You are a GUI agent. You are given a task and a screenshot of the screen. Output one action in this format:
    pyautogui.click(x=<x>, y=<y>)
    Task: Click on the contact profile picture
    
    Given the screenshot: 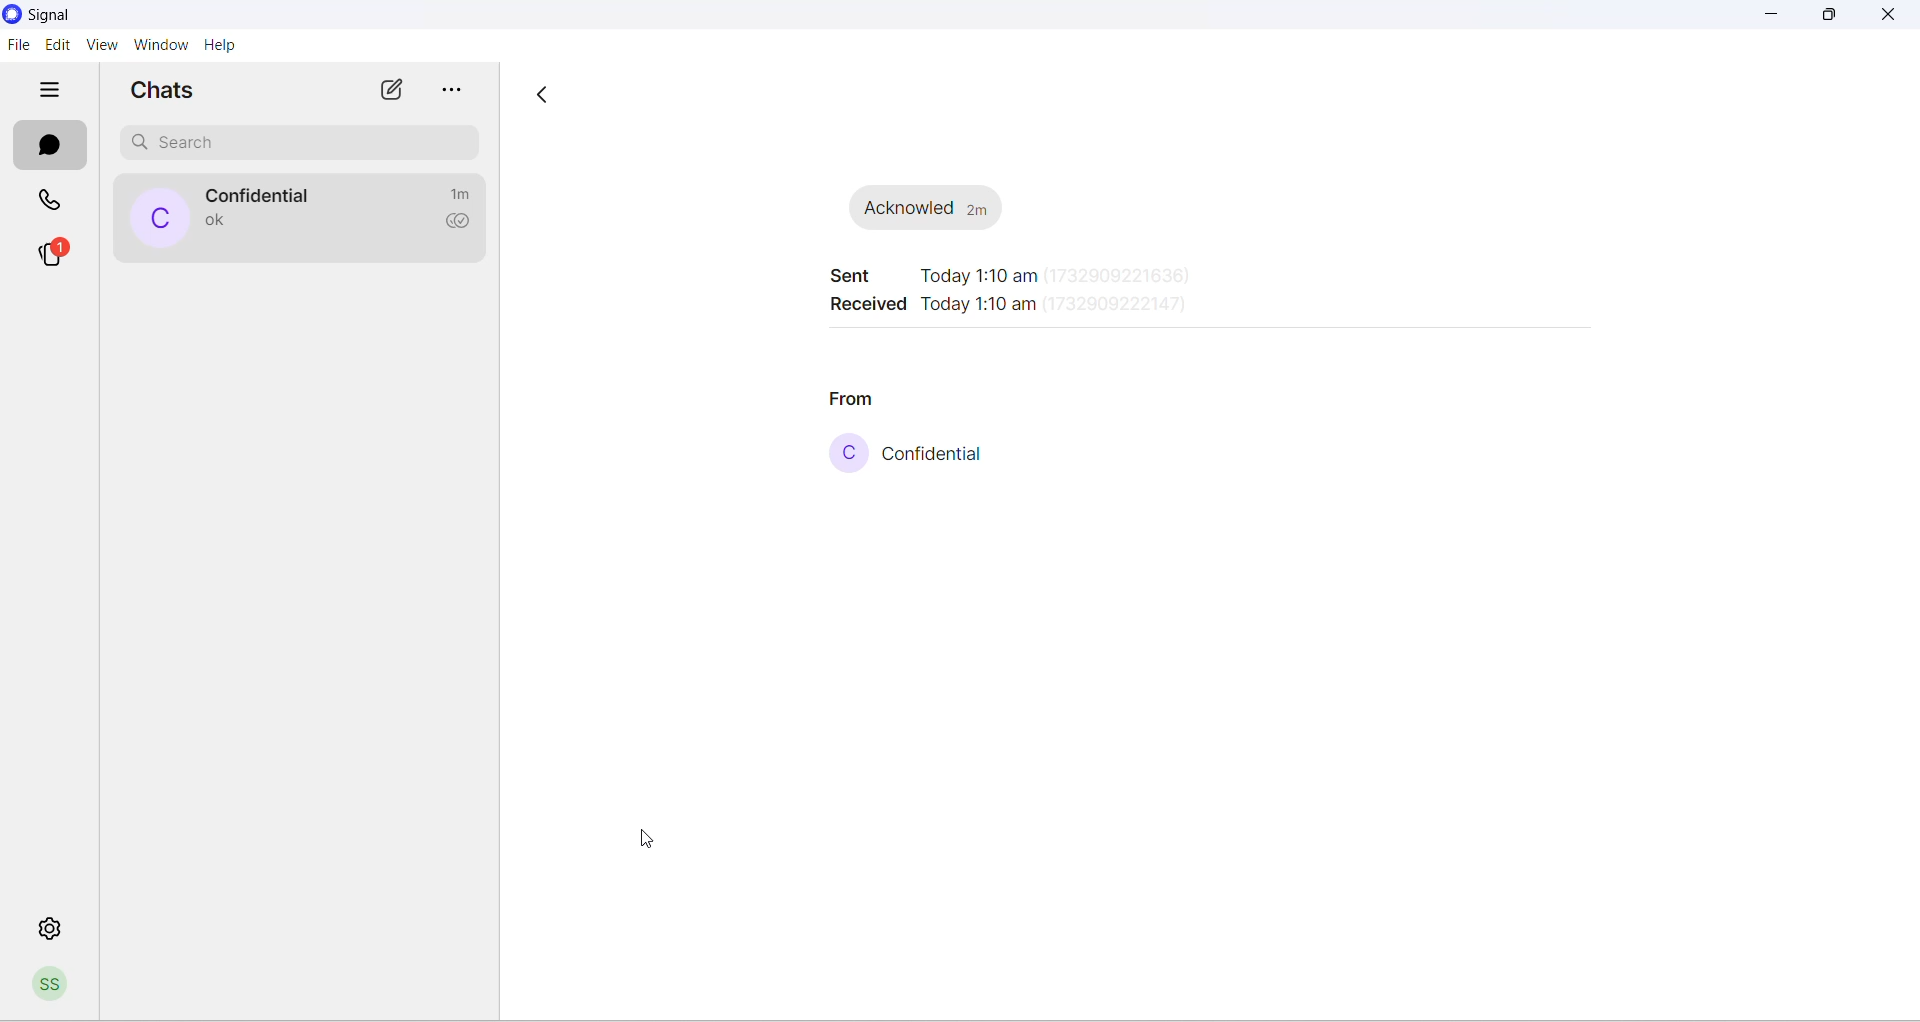 What is the action you would take?
    pyautogui.click(x=842, y=453)
    